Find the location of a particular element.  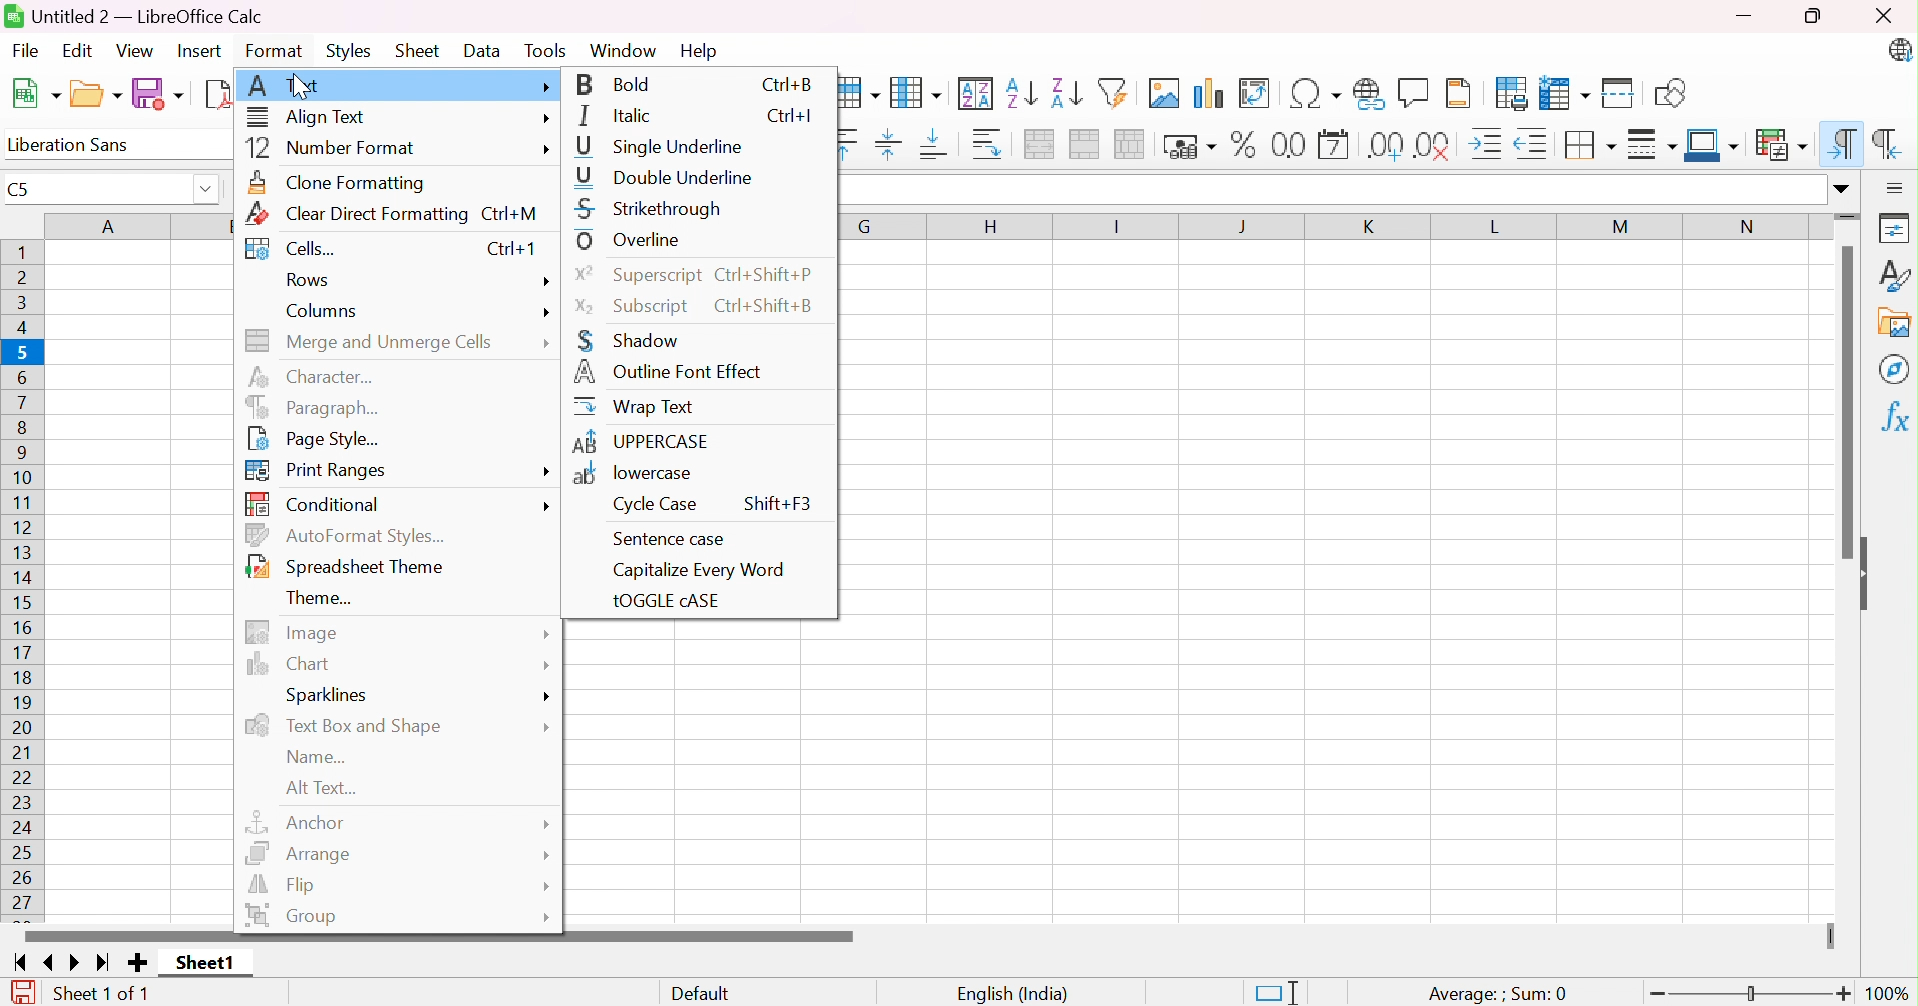

more is located at coordinates (550, 506).